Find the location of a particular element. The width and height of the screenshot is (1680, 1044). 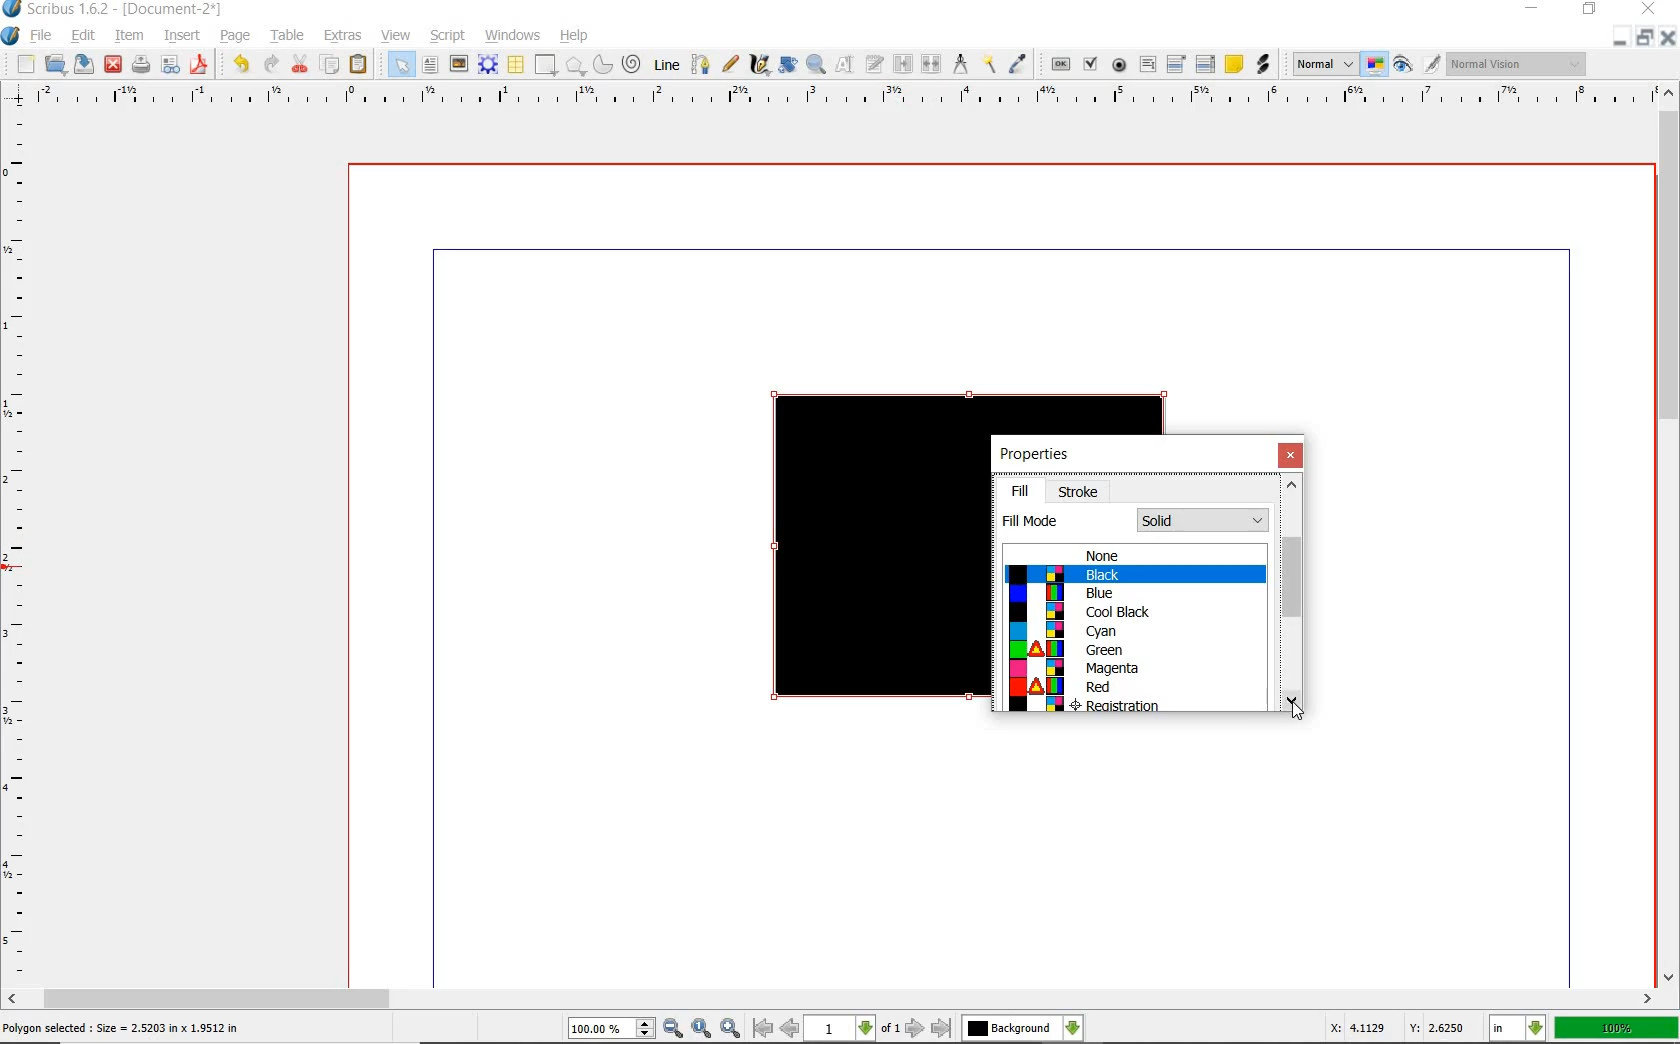

Scribus 1.6.2 - [Document-2*] is located at coordinates (115, 10).